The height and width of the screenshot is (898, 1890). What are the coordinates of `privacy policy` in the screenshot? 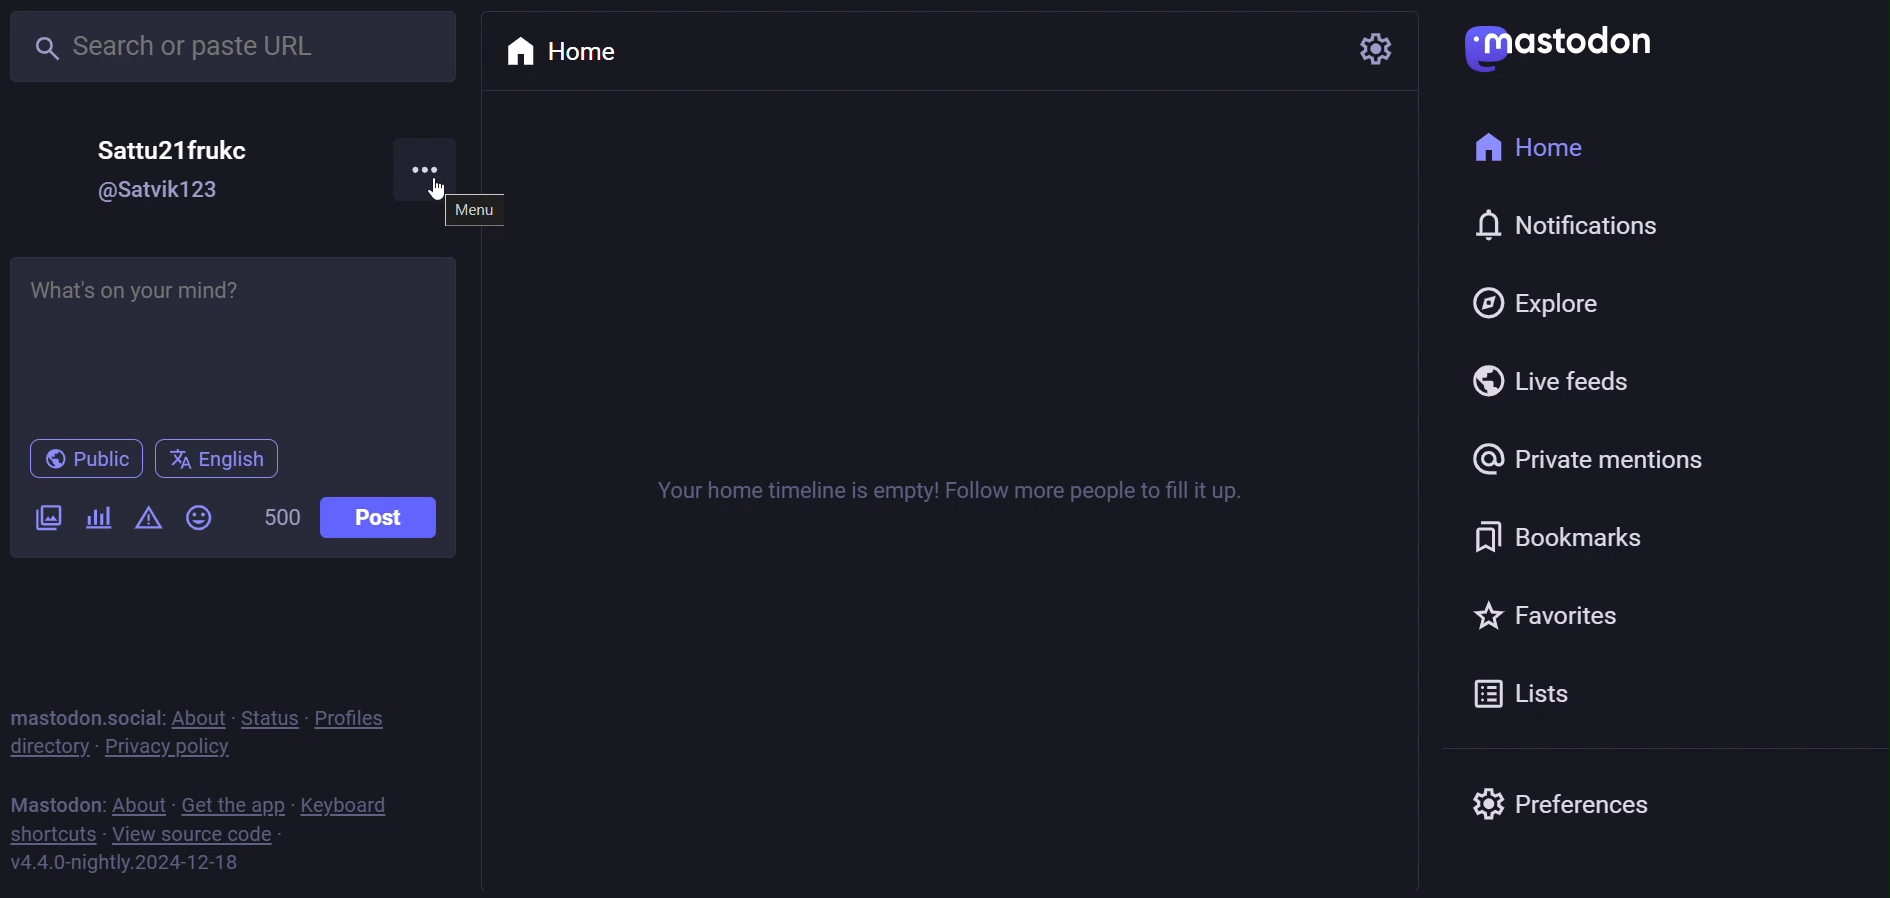 It's located at (183, 749).